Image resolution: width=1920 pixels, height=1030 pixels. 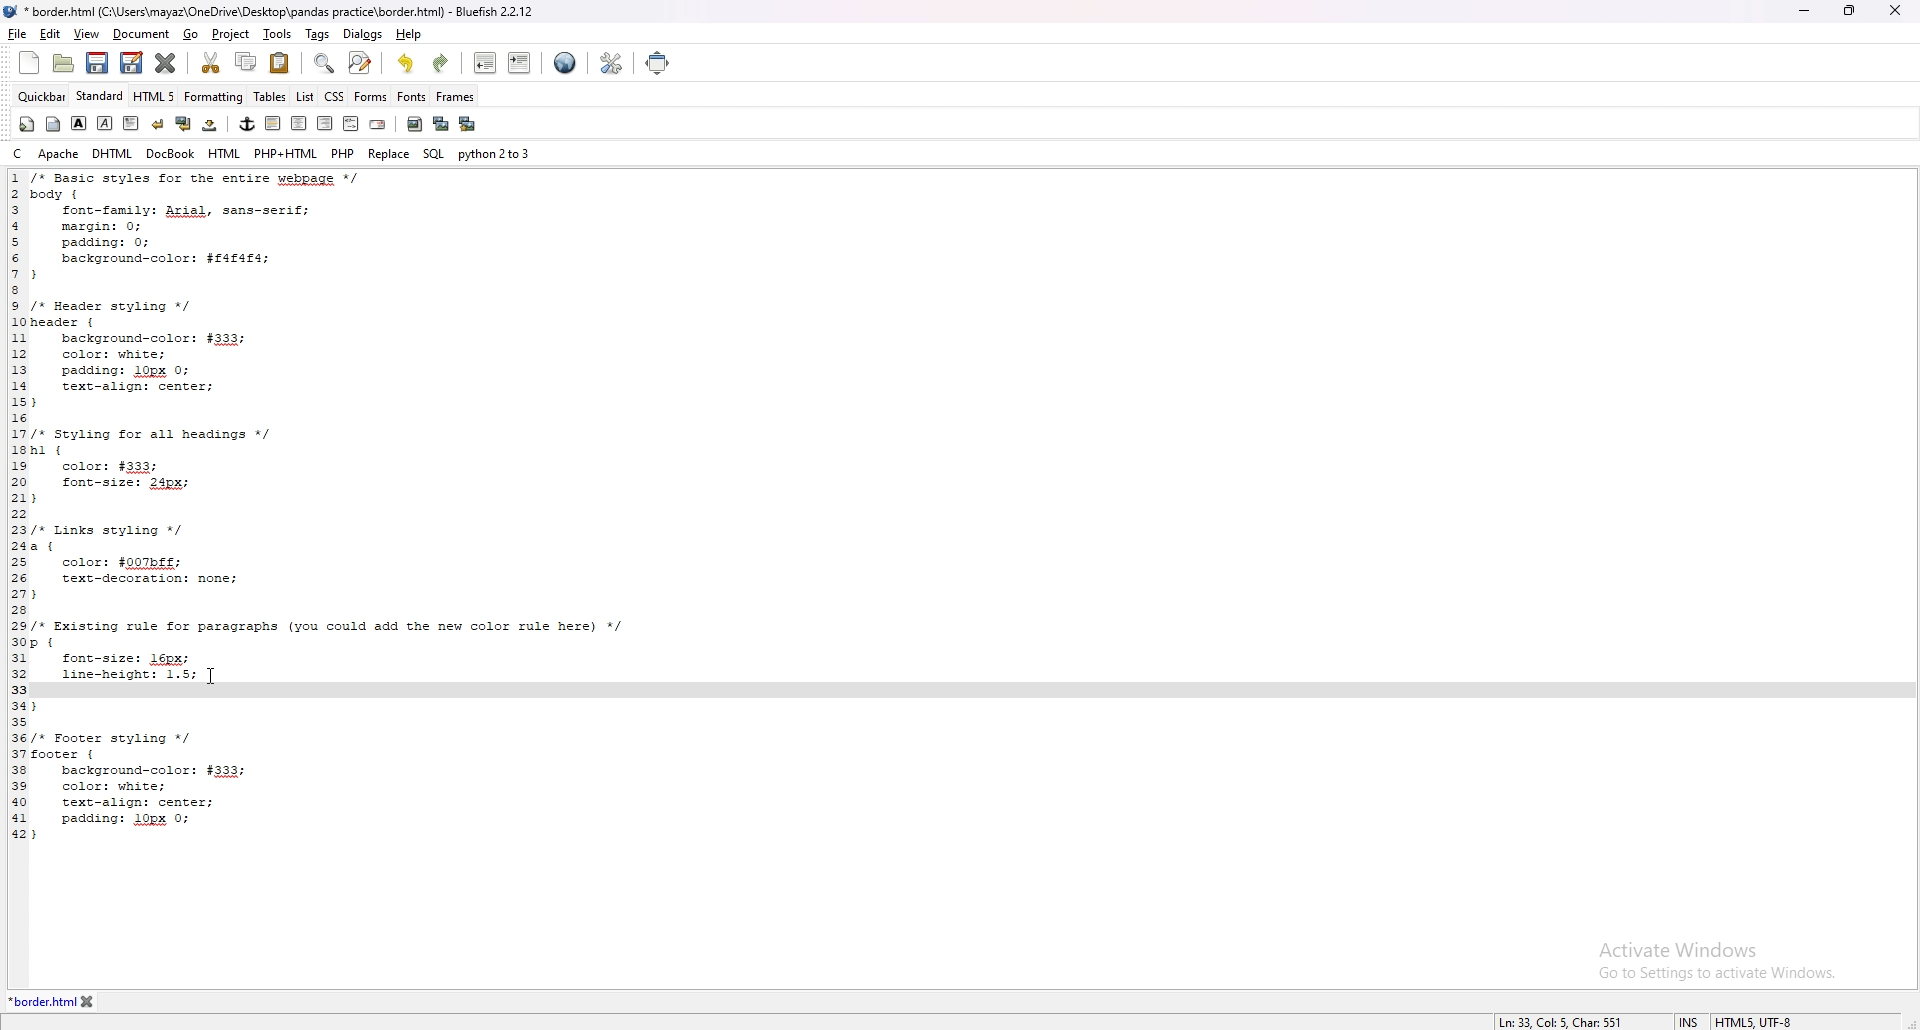 What do you see at coordinates (275, 33) in the screenshot?
I see `tools` at bounding box center [275, 33].